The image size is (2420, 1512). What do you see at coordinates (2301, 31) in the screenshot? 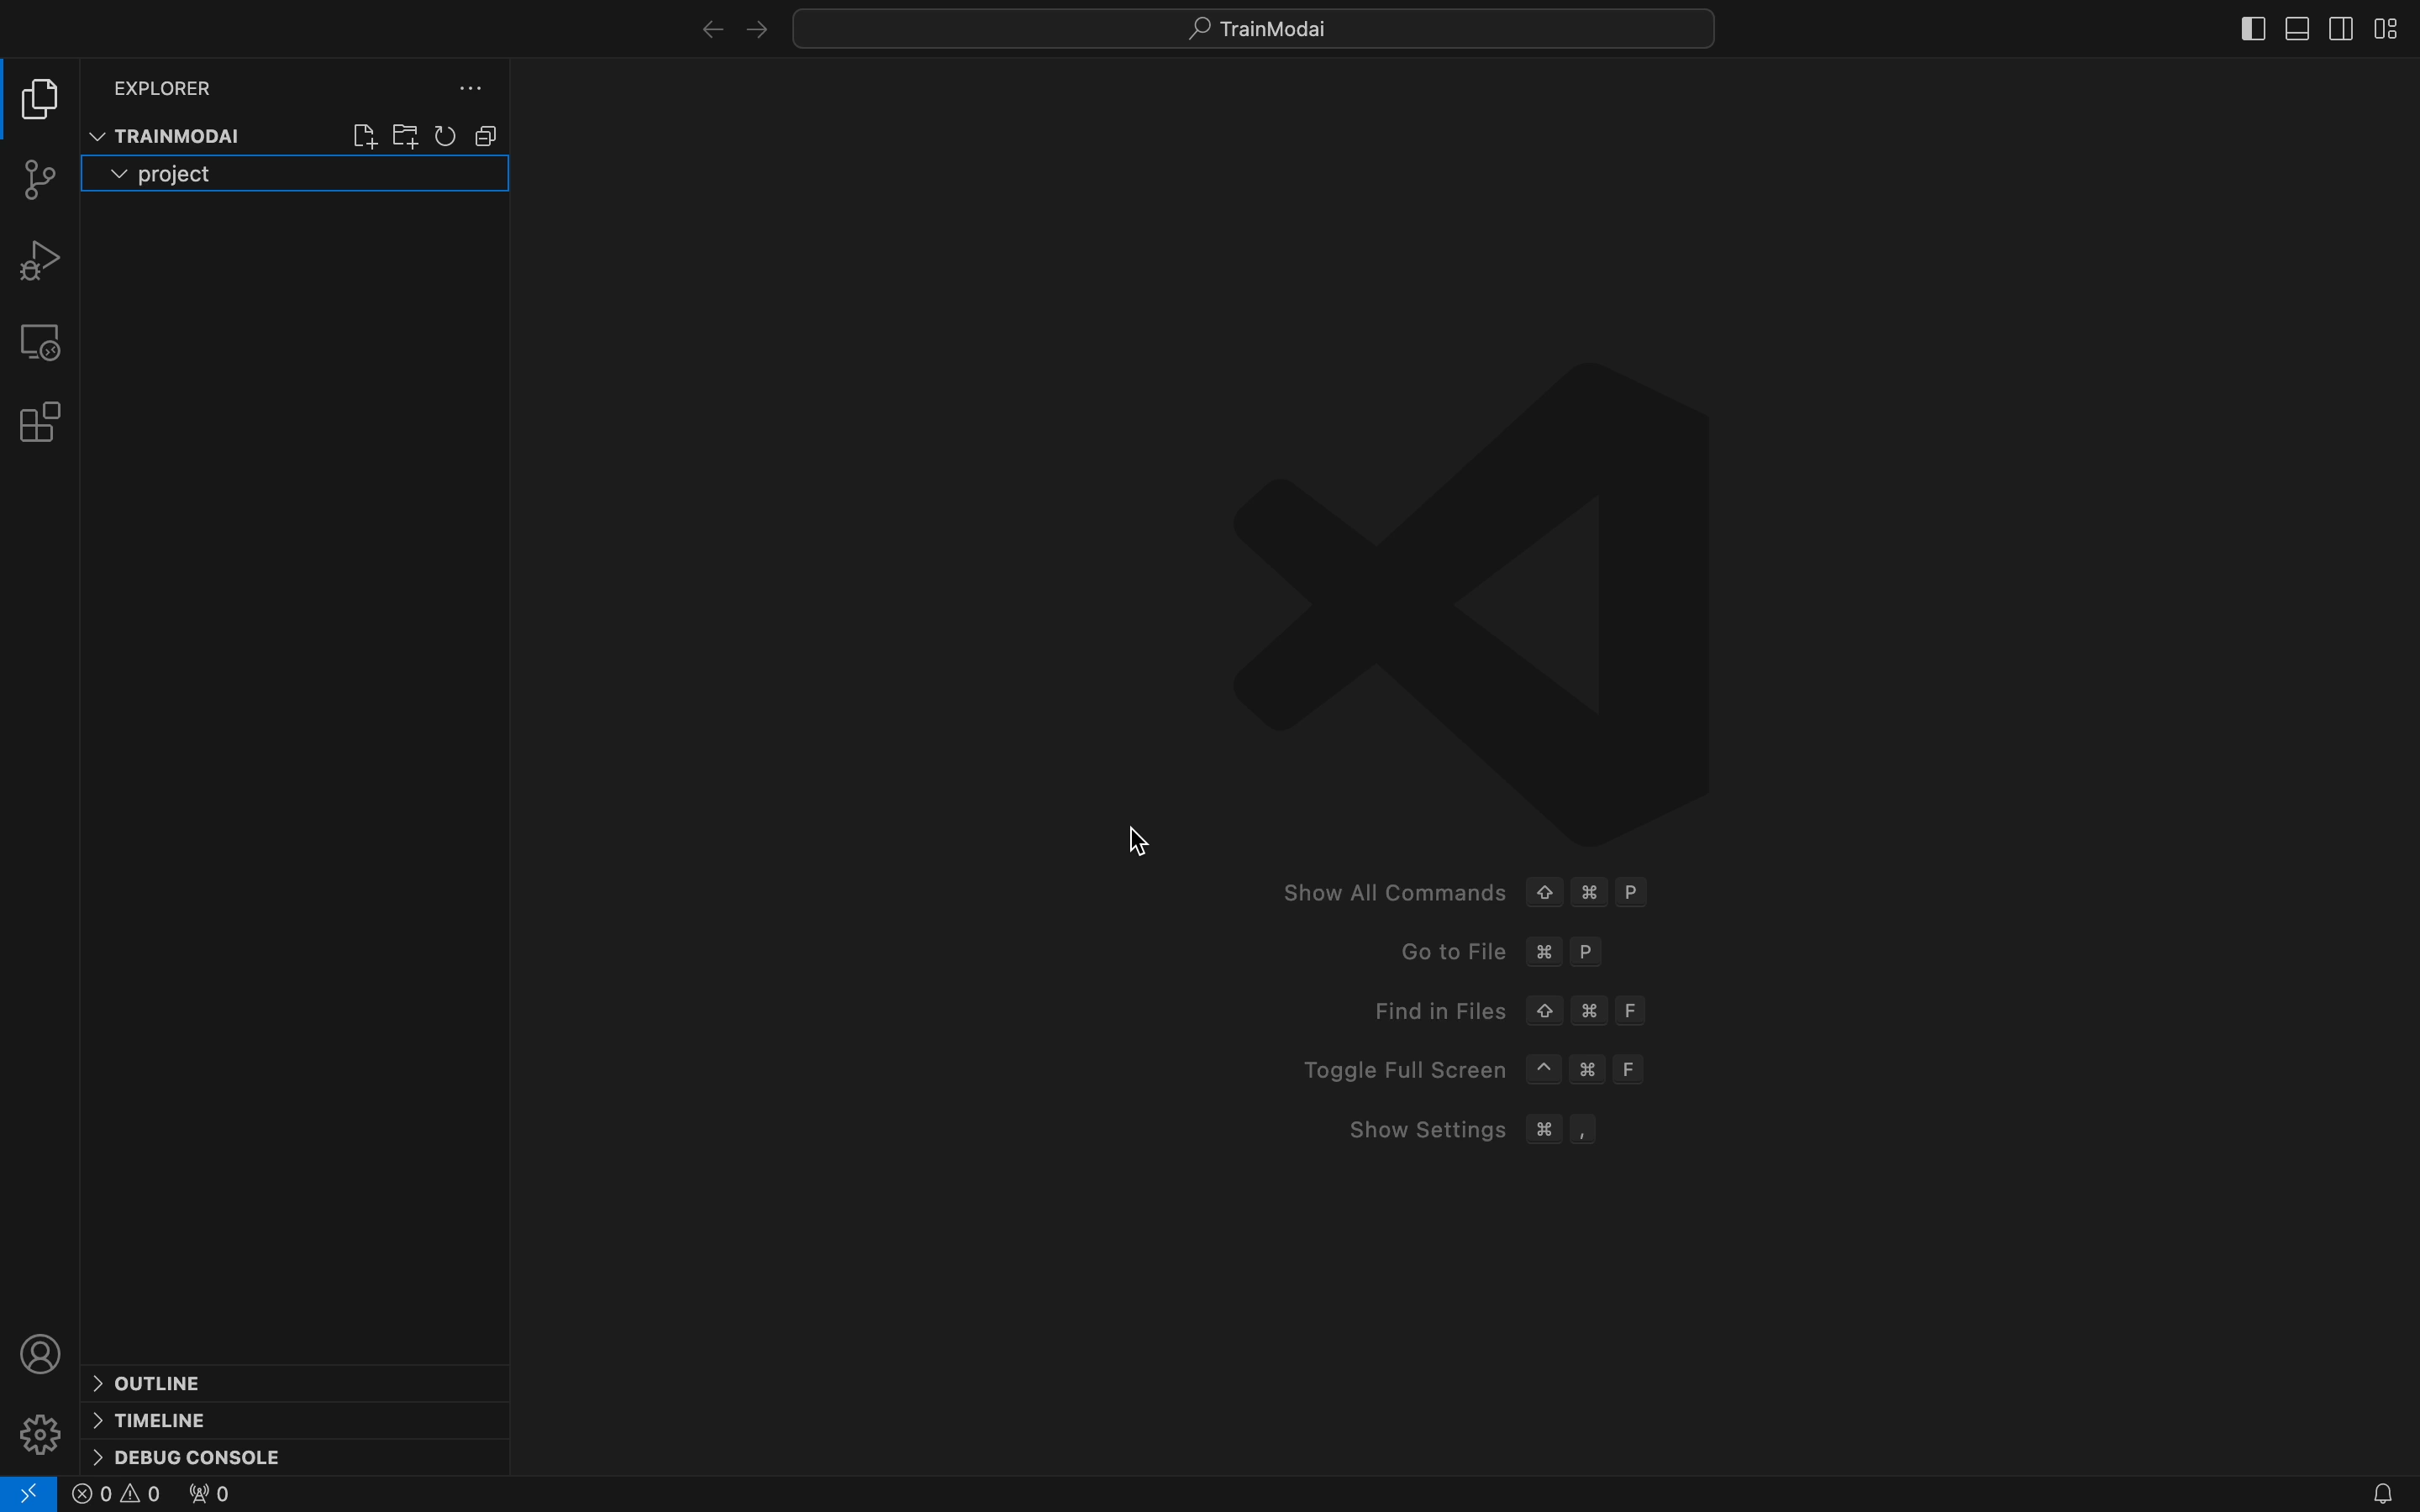
I see `toggle primary bar` at bounding box center [2301, 31].